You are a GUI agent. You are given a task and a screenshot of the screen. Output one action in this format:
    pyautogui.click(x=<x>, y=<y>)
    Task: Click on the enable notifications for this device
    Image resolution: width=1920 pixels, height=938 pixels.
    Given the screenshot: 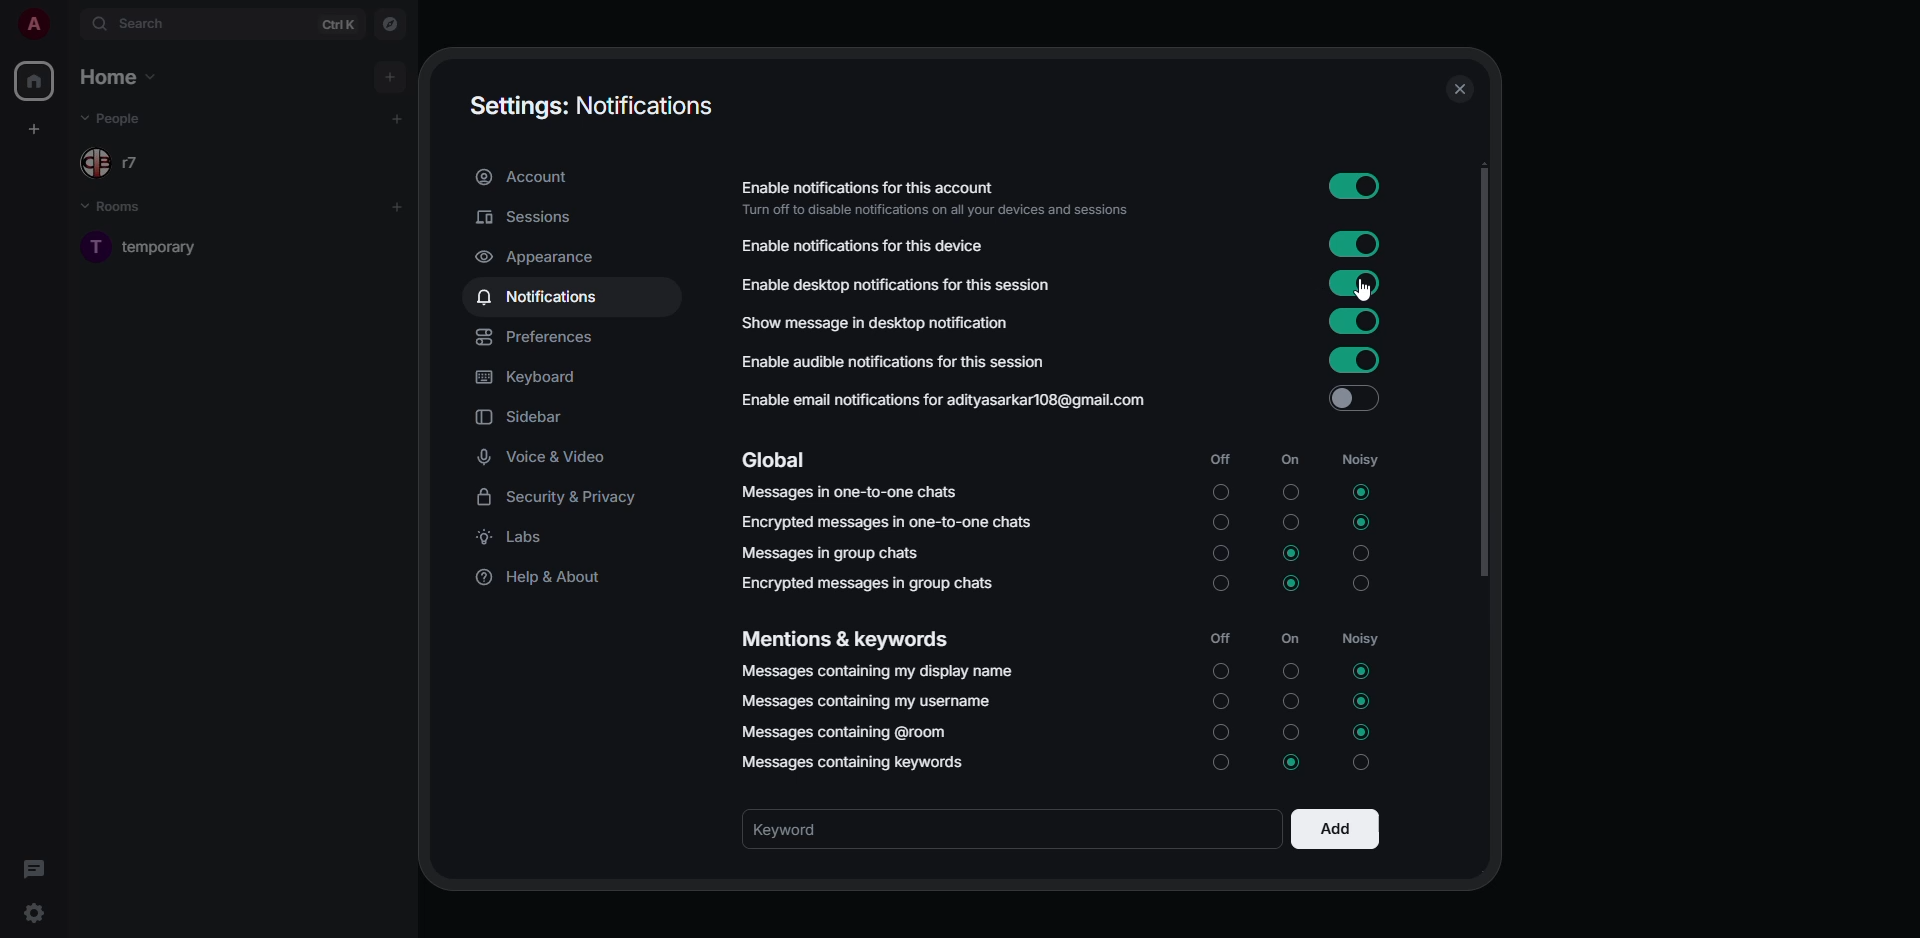 What is the action you would take?
    pyautogui.click(x=859, y=246)
    